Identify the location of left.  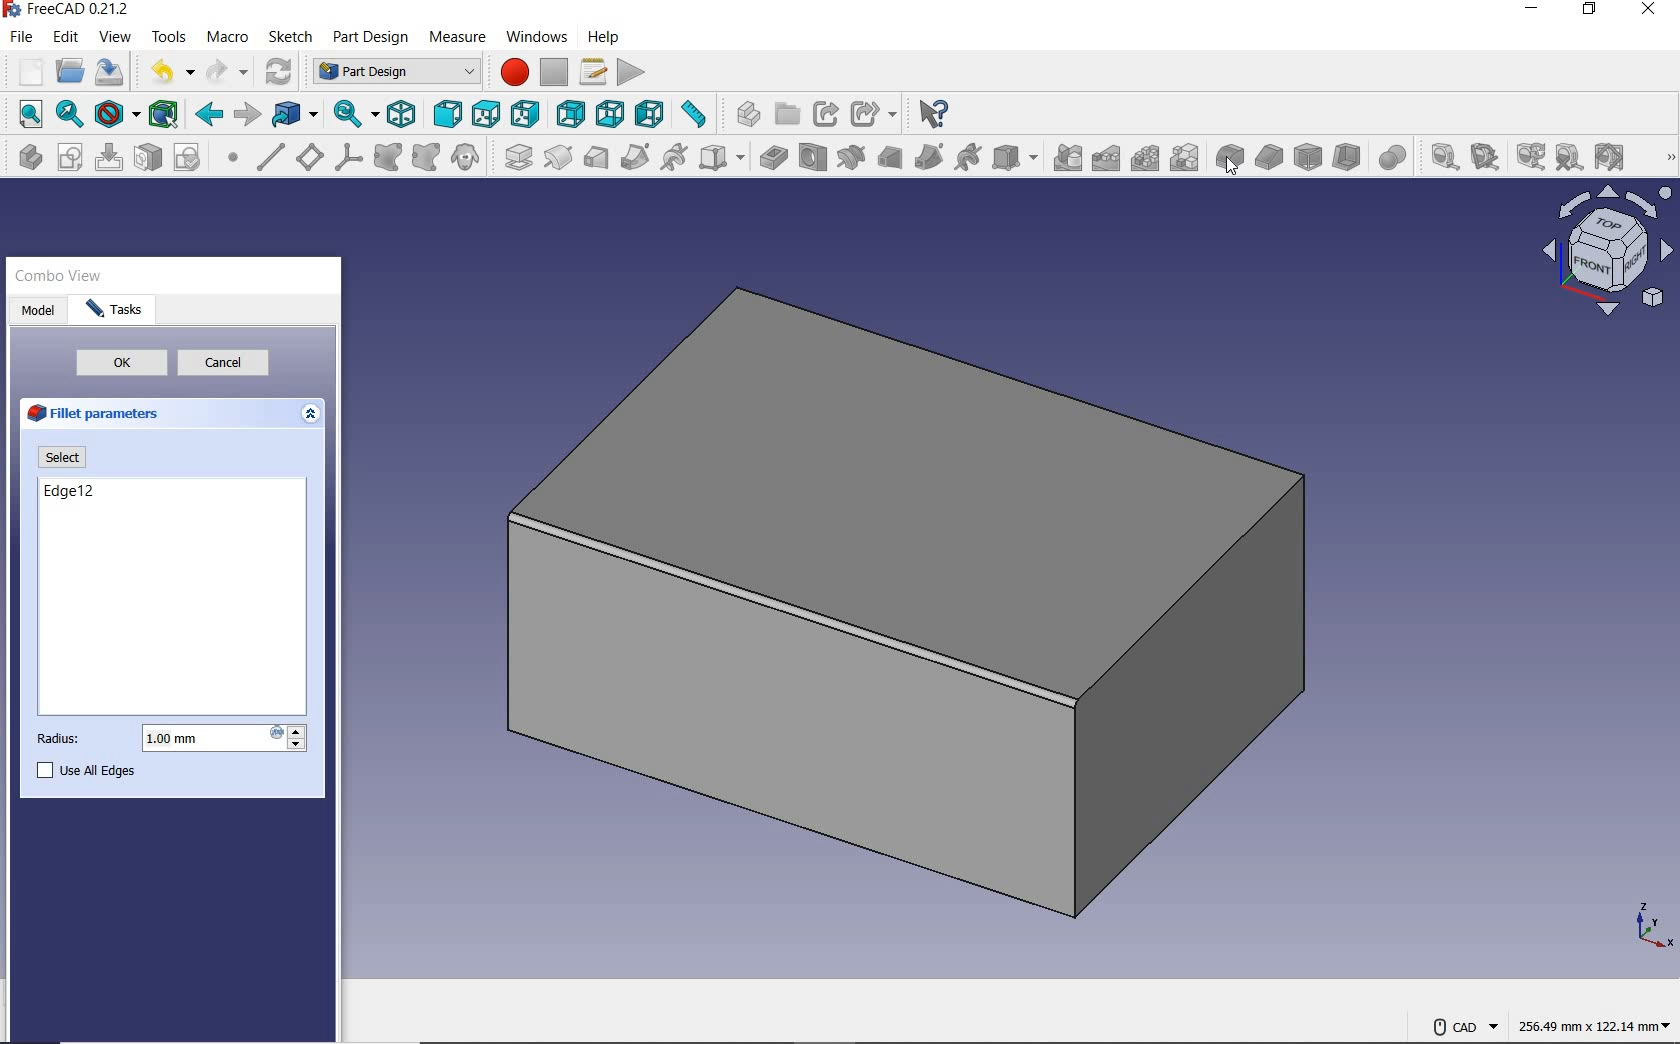
(652, 113).